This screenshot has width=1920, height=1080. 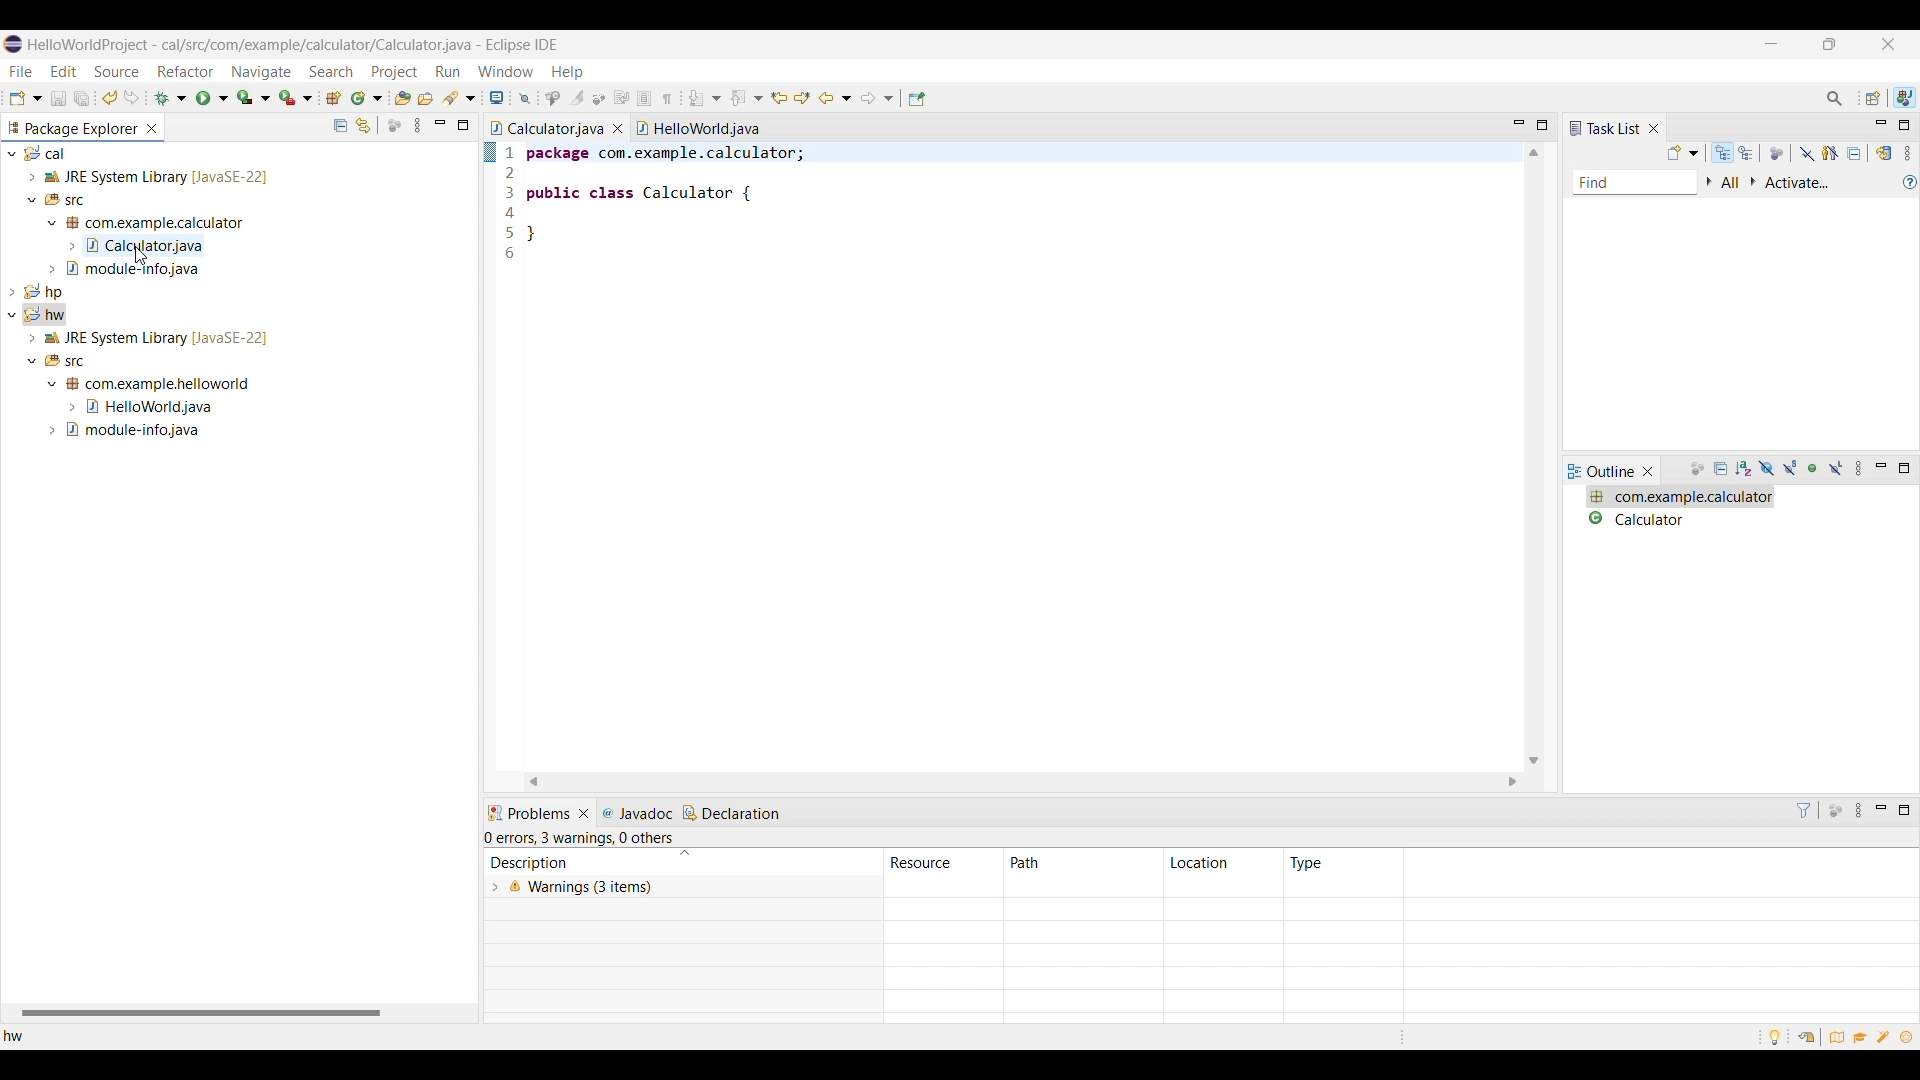 What do you see at coordinates (684, 854) in the screenshot?
I see `Sort` at bounding box center [684, 854].